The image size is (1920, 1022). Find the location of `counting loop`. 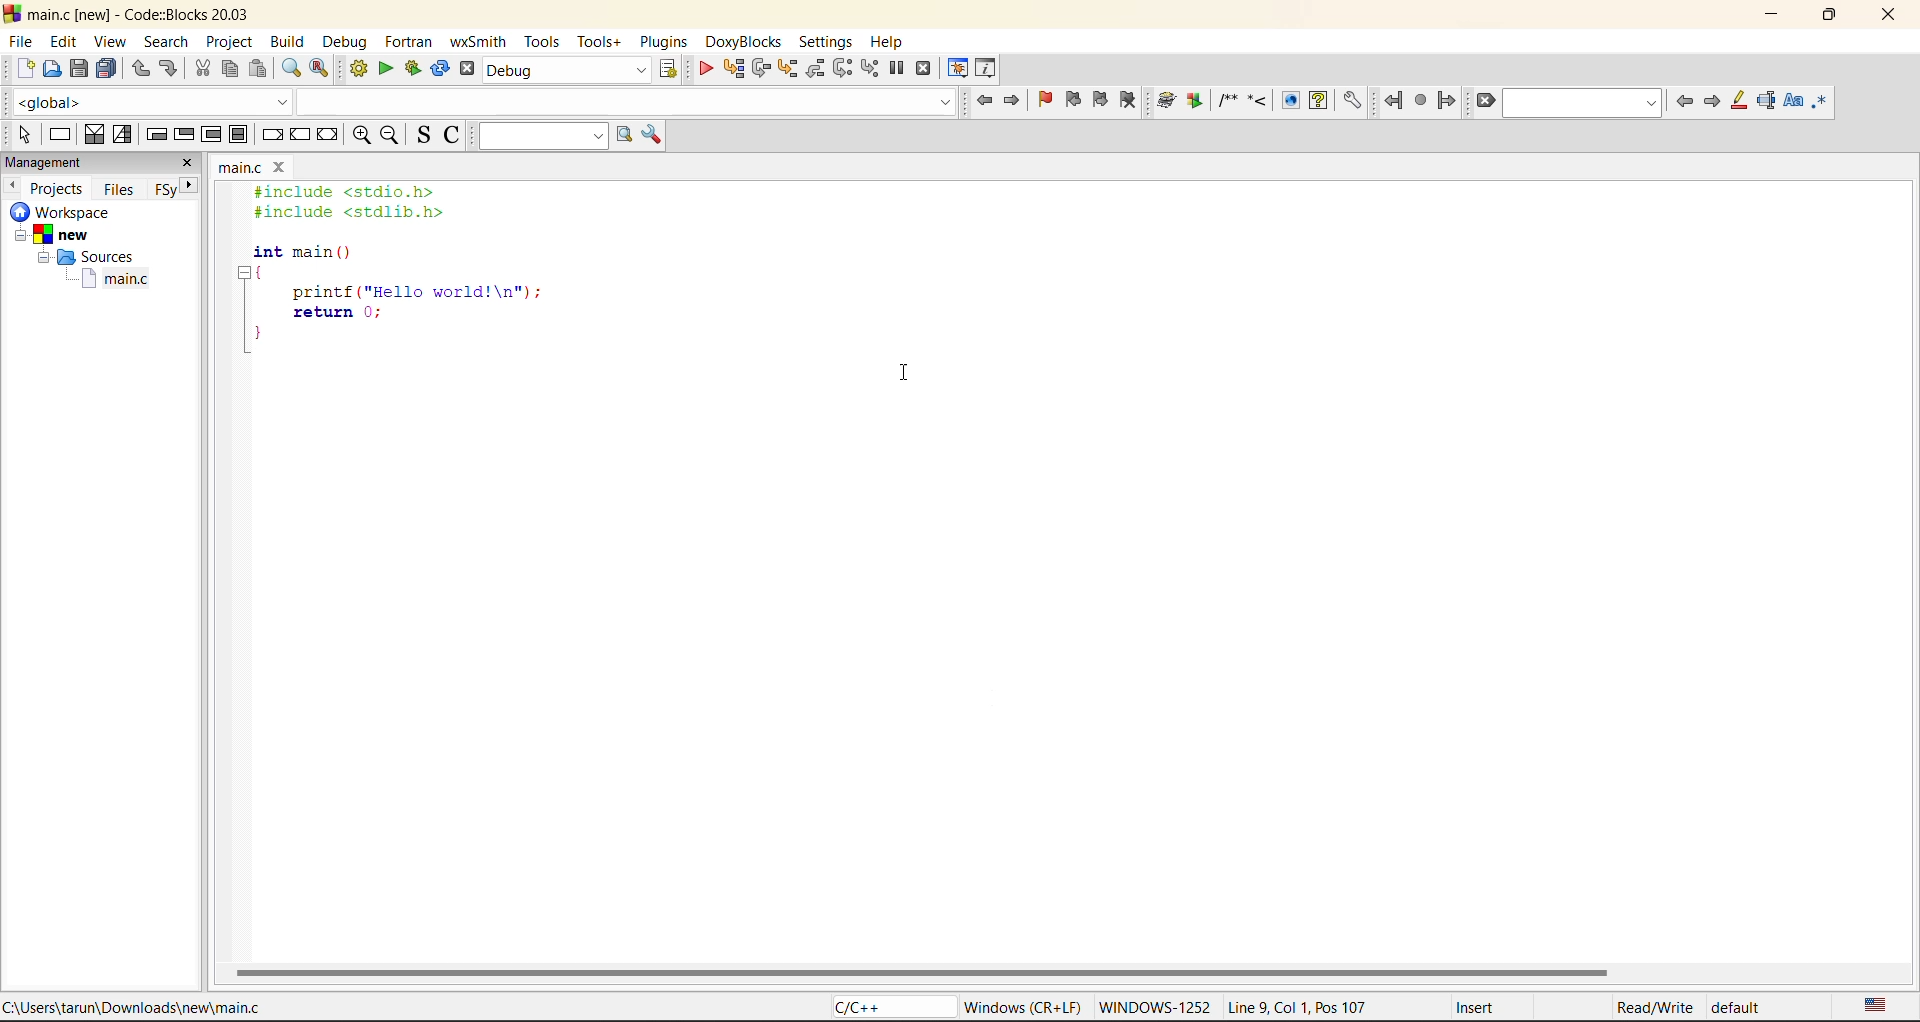

counting loop is located at coordinates (211, 136).